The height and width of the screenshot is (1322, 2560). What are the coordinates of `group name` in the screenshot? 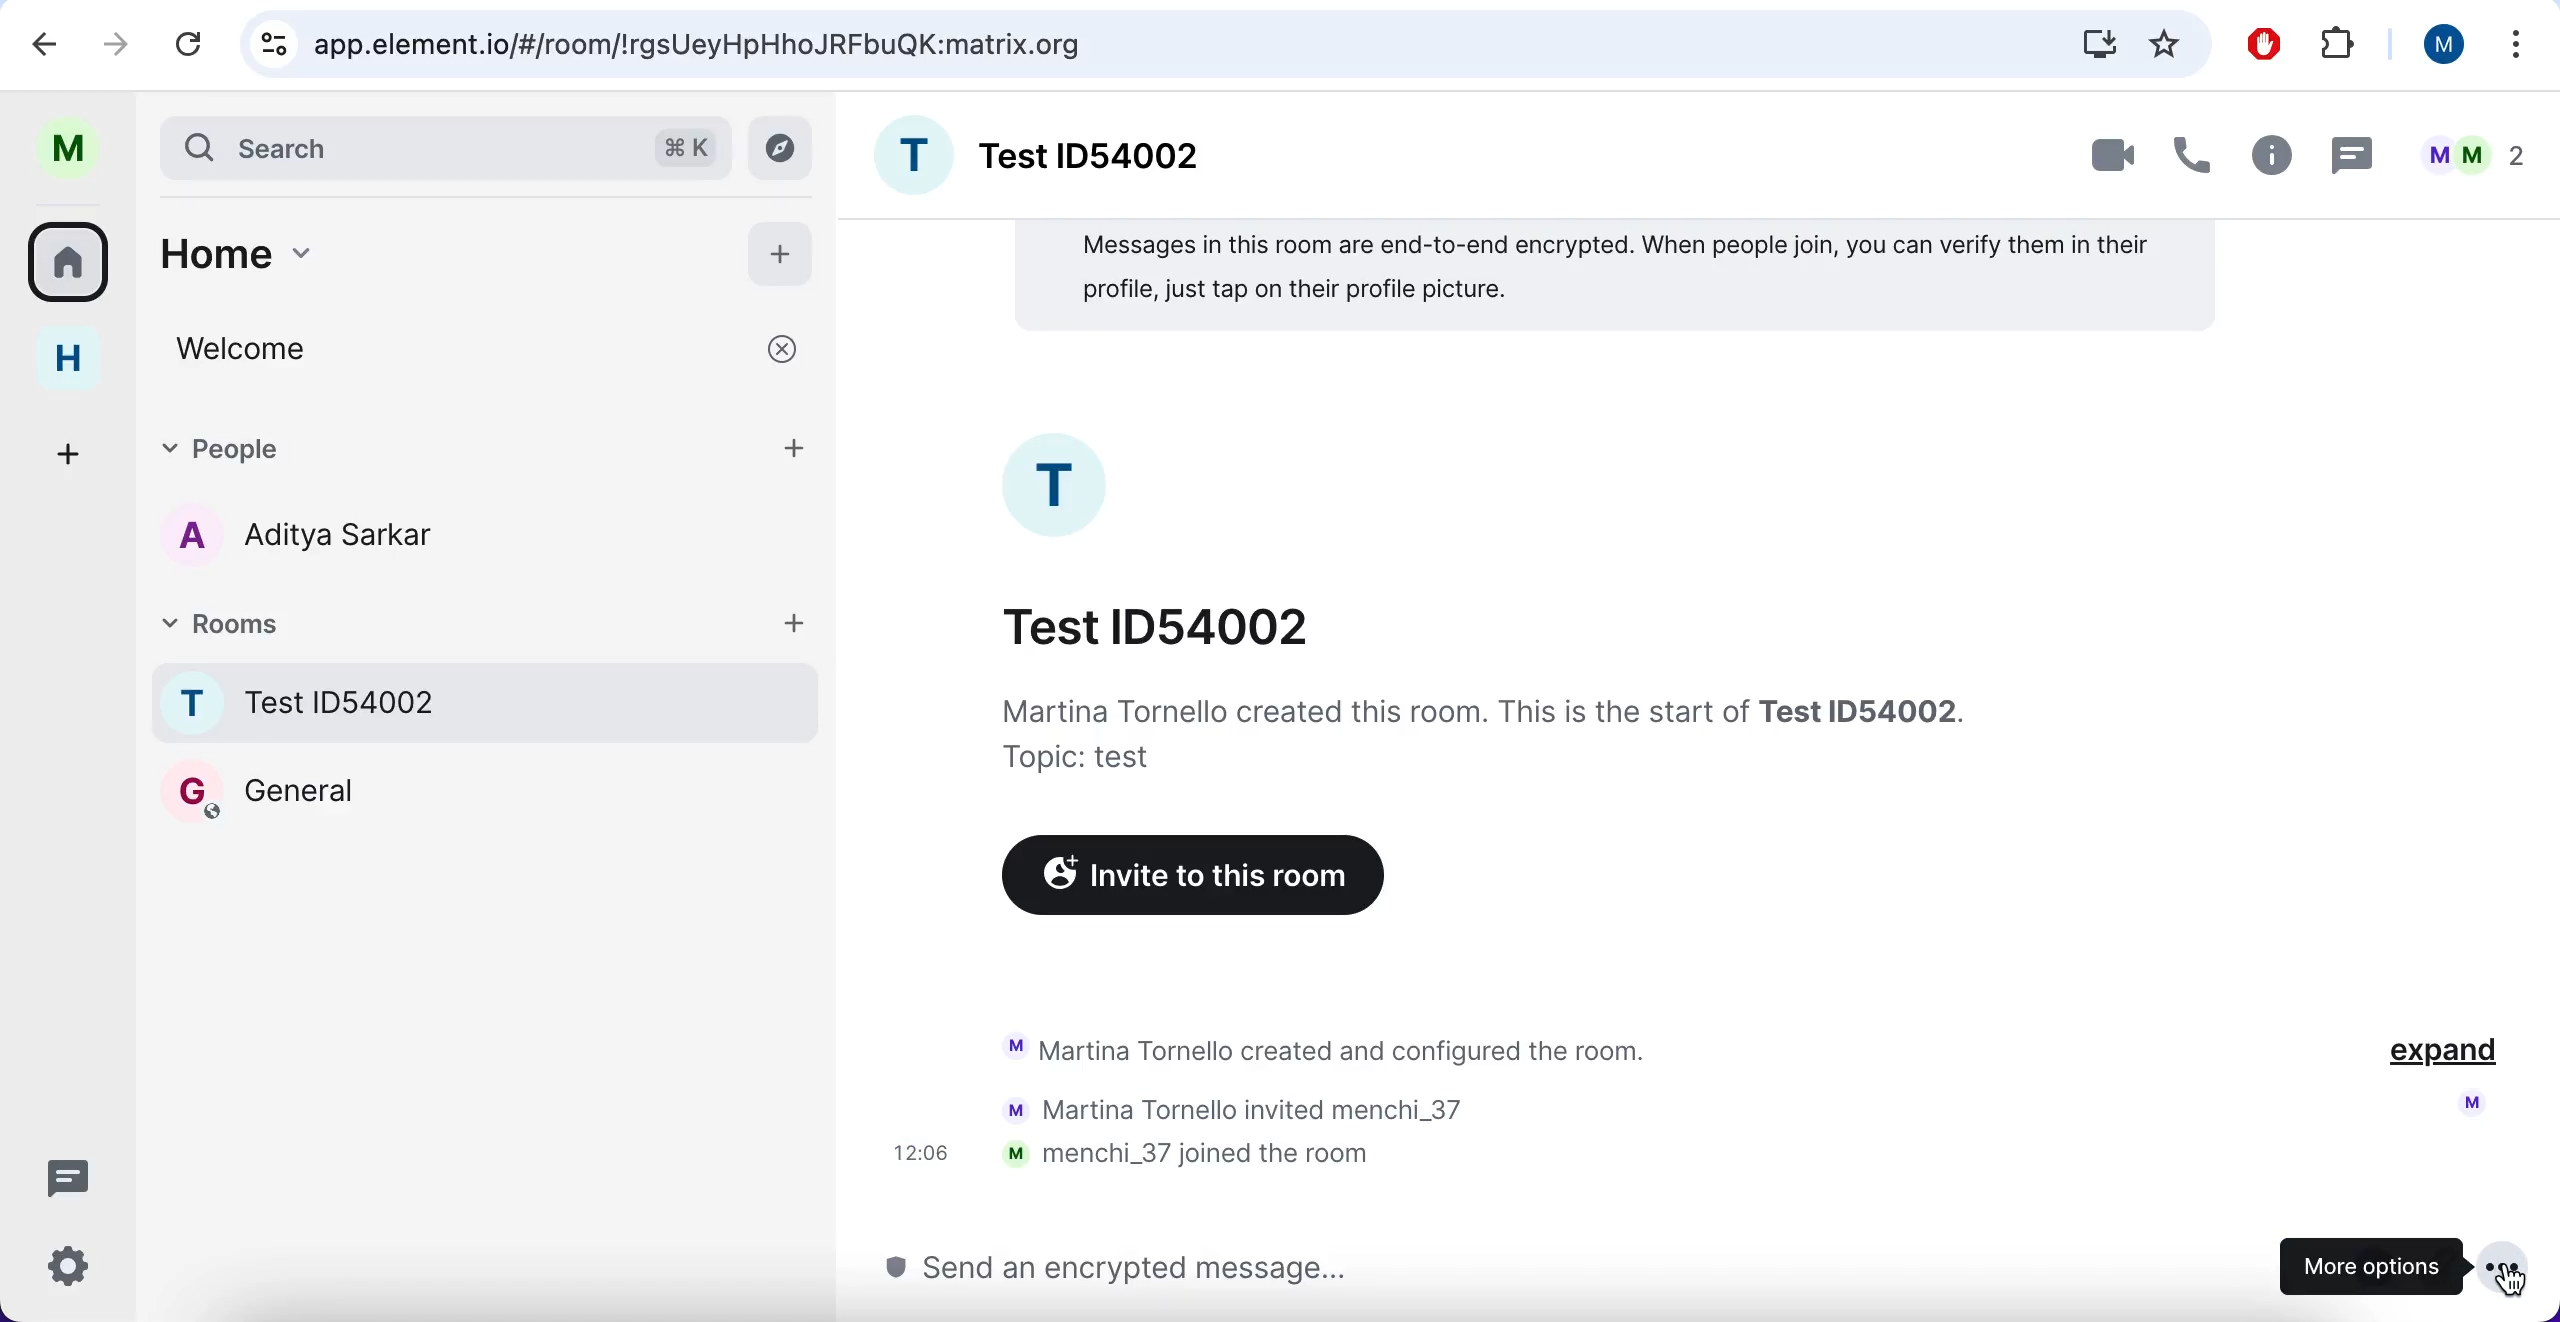 It's located at (1045, 151).